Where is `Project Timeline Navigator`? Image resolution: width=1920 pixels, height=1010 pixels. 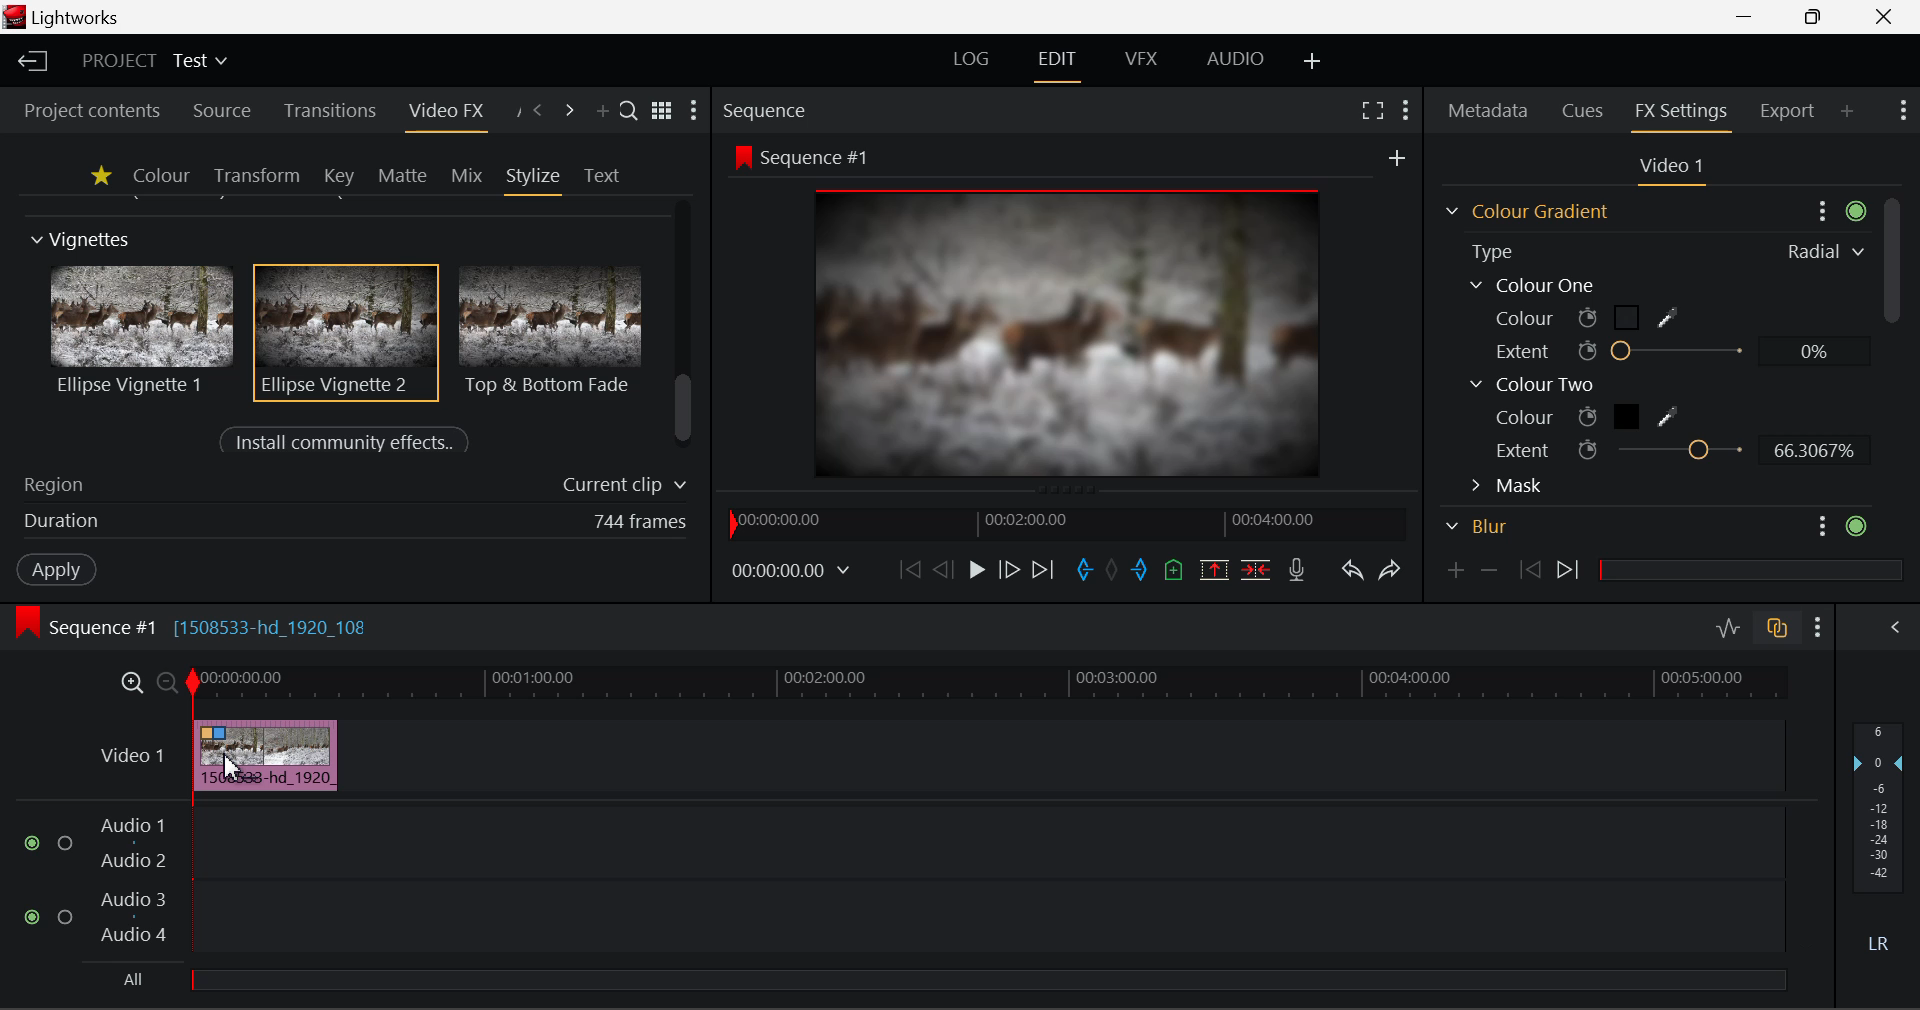
Project Timeline Navigator is located at coordinates (1062, 523).